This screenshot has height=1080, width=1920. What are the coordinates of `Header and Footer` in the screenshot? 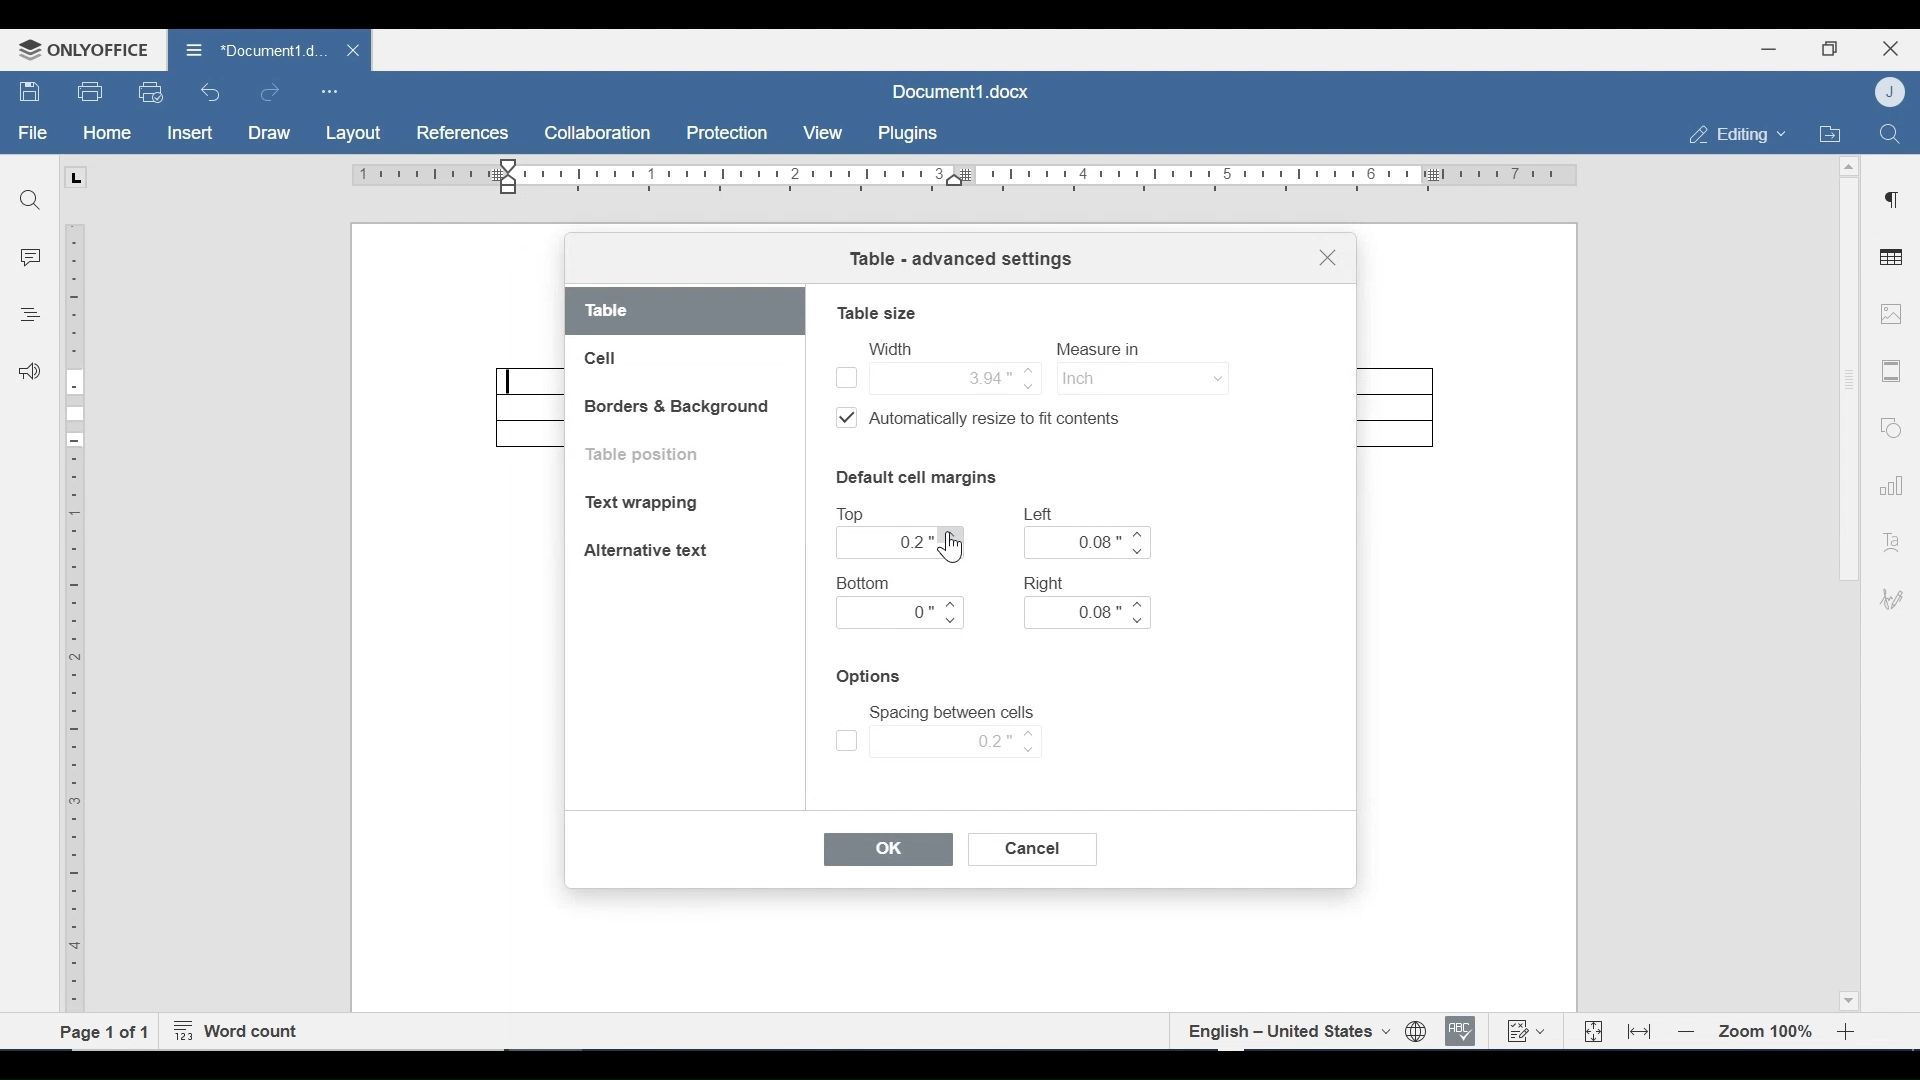 It's located at (1892, 372).